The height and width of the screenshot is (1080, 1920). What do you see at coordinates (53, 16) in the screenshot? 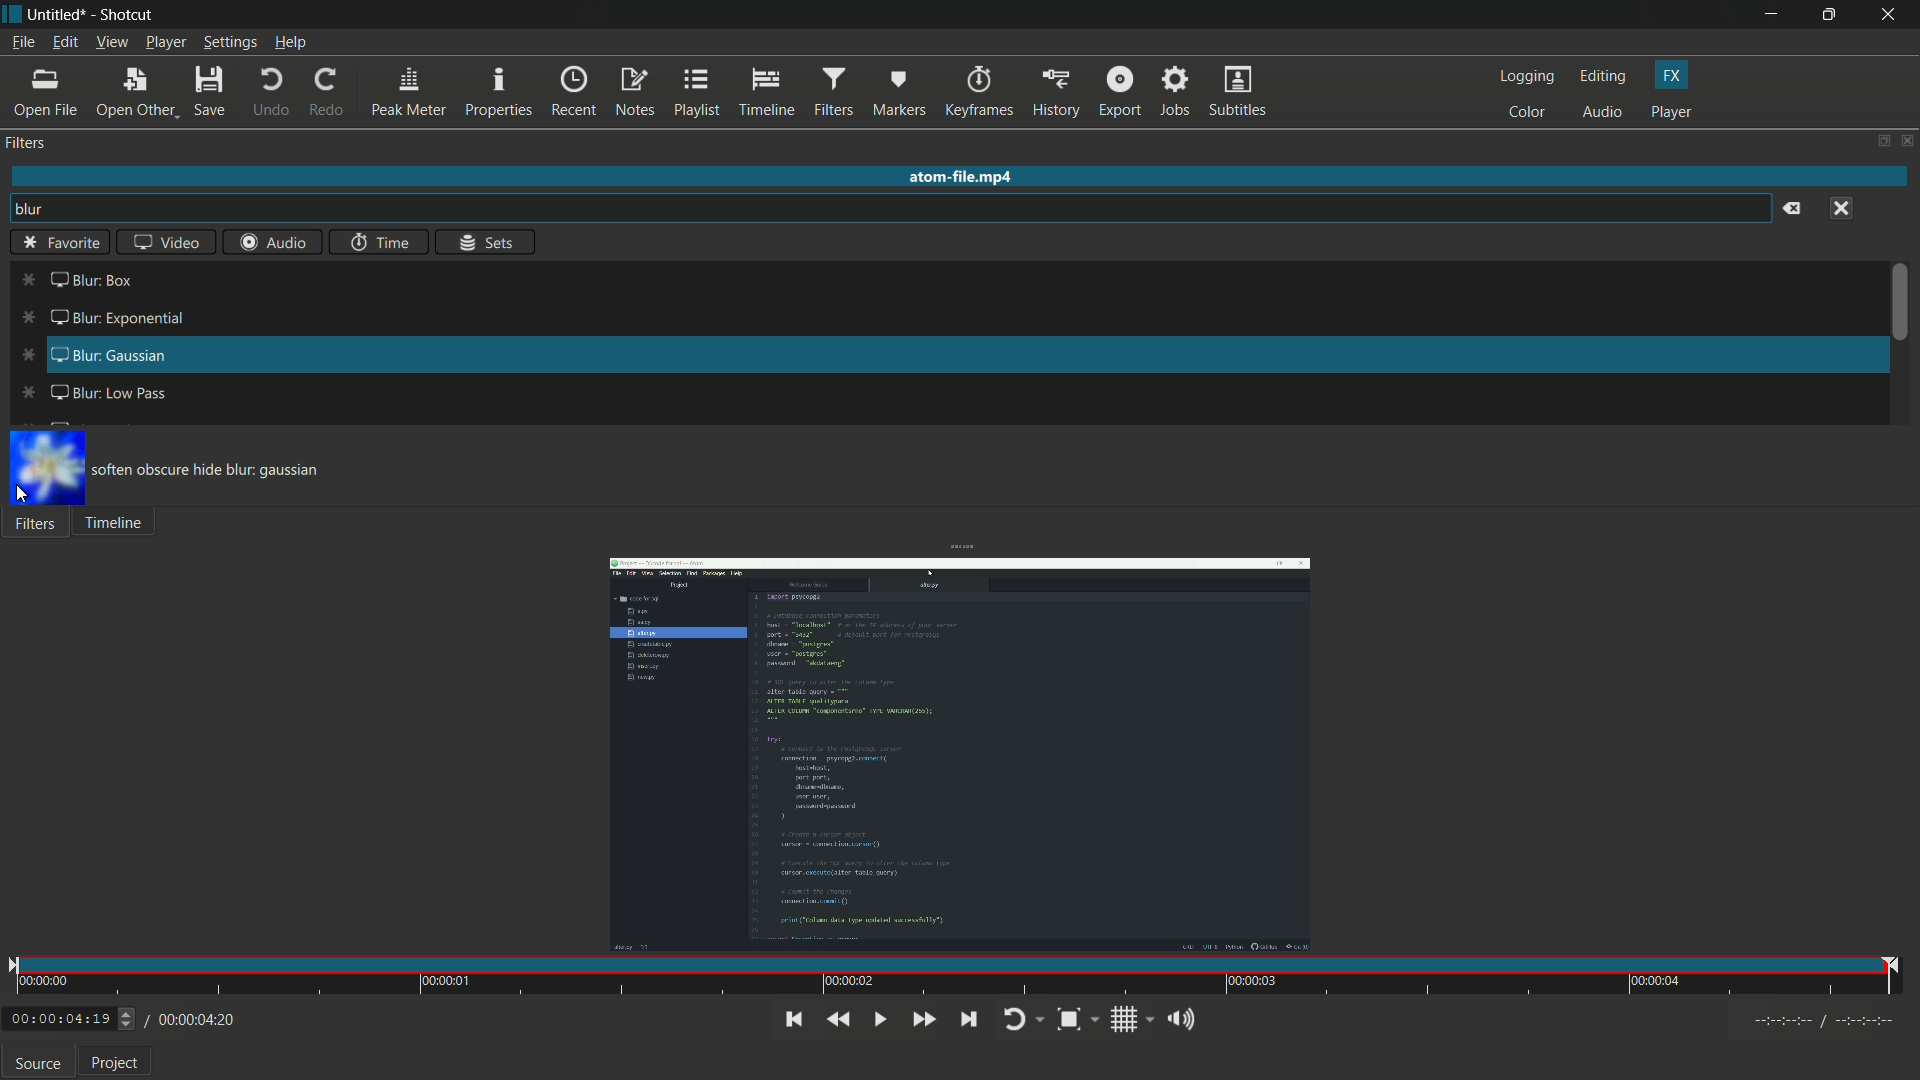
I see `file name` at bounding box center [53, 16].